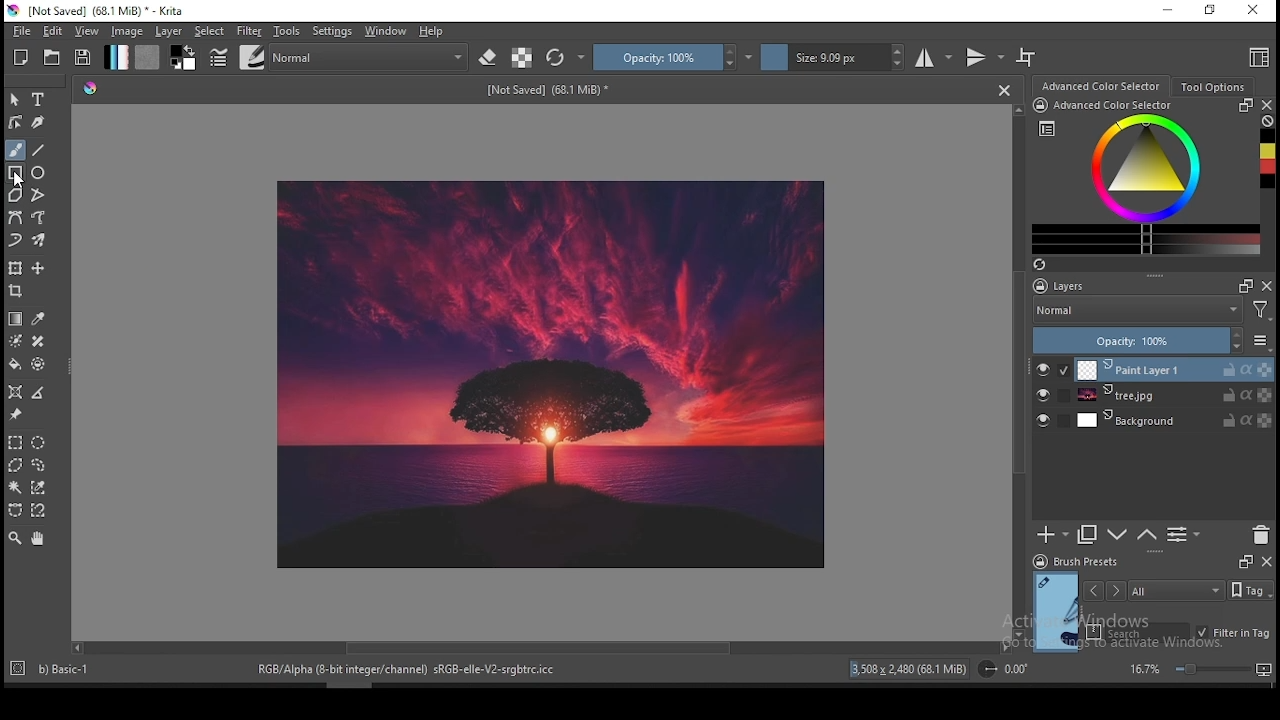 The width and height of the screenshot is (1280, 720). I want to click on paint bucket tool, so click(17, 365).